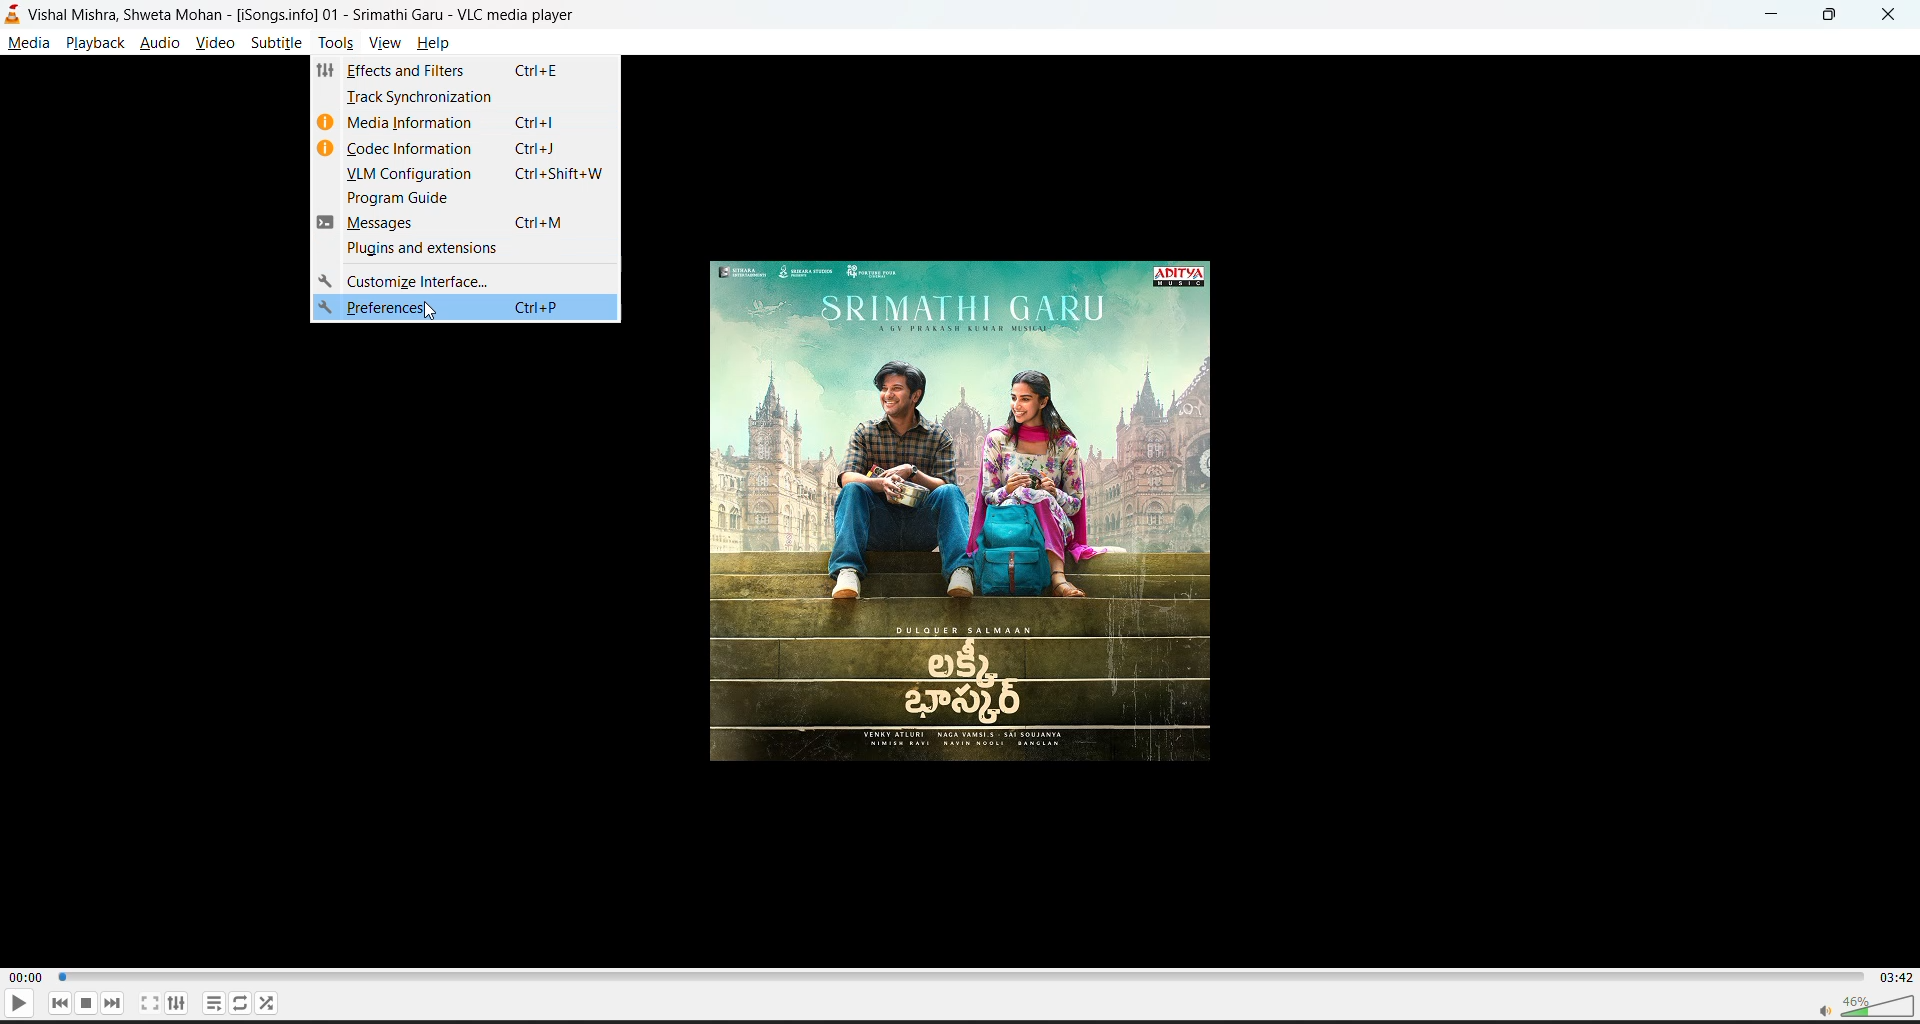 The height and width of the screenshot is (1024, 1920). I want to click on playback, so click(97, 44).